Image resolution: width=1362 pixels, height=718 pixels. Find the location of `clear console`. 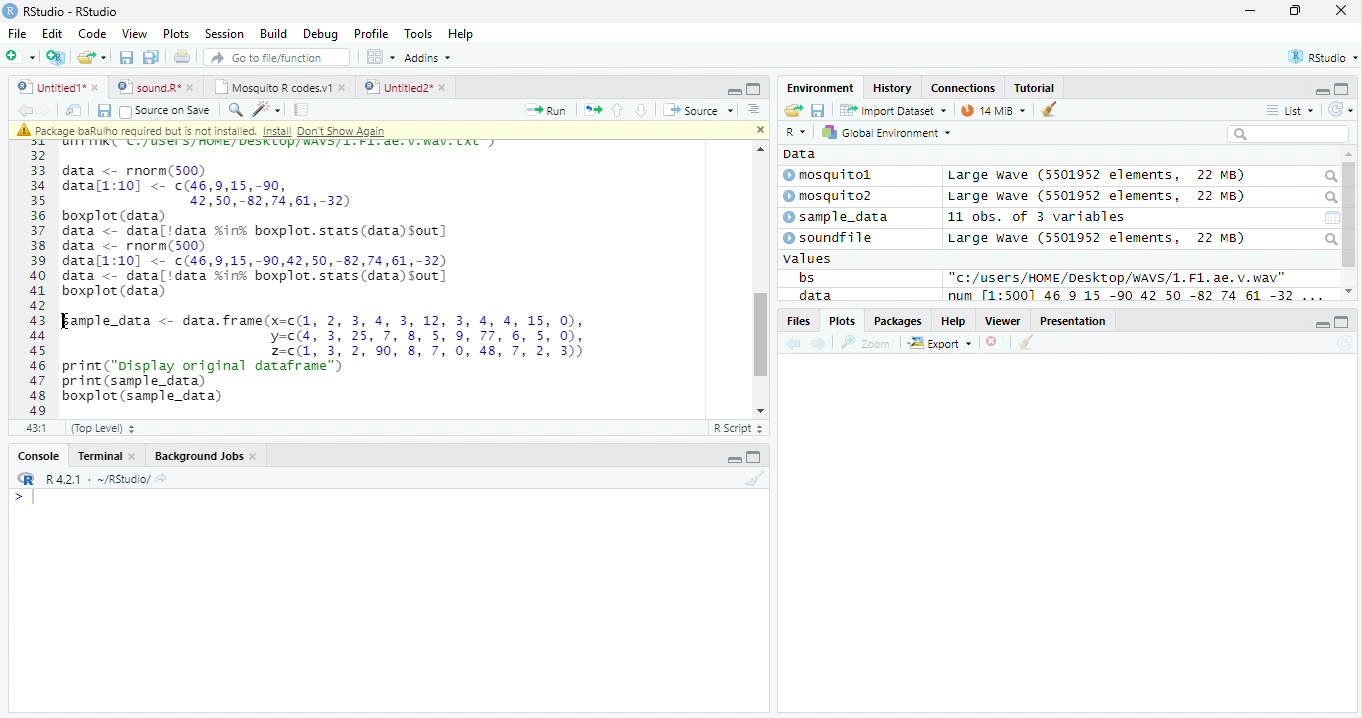

clear console is located at coordinates (1049, 108).